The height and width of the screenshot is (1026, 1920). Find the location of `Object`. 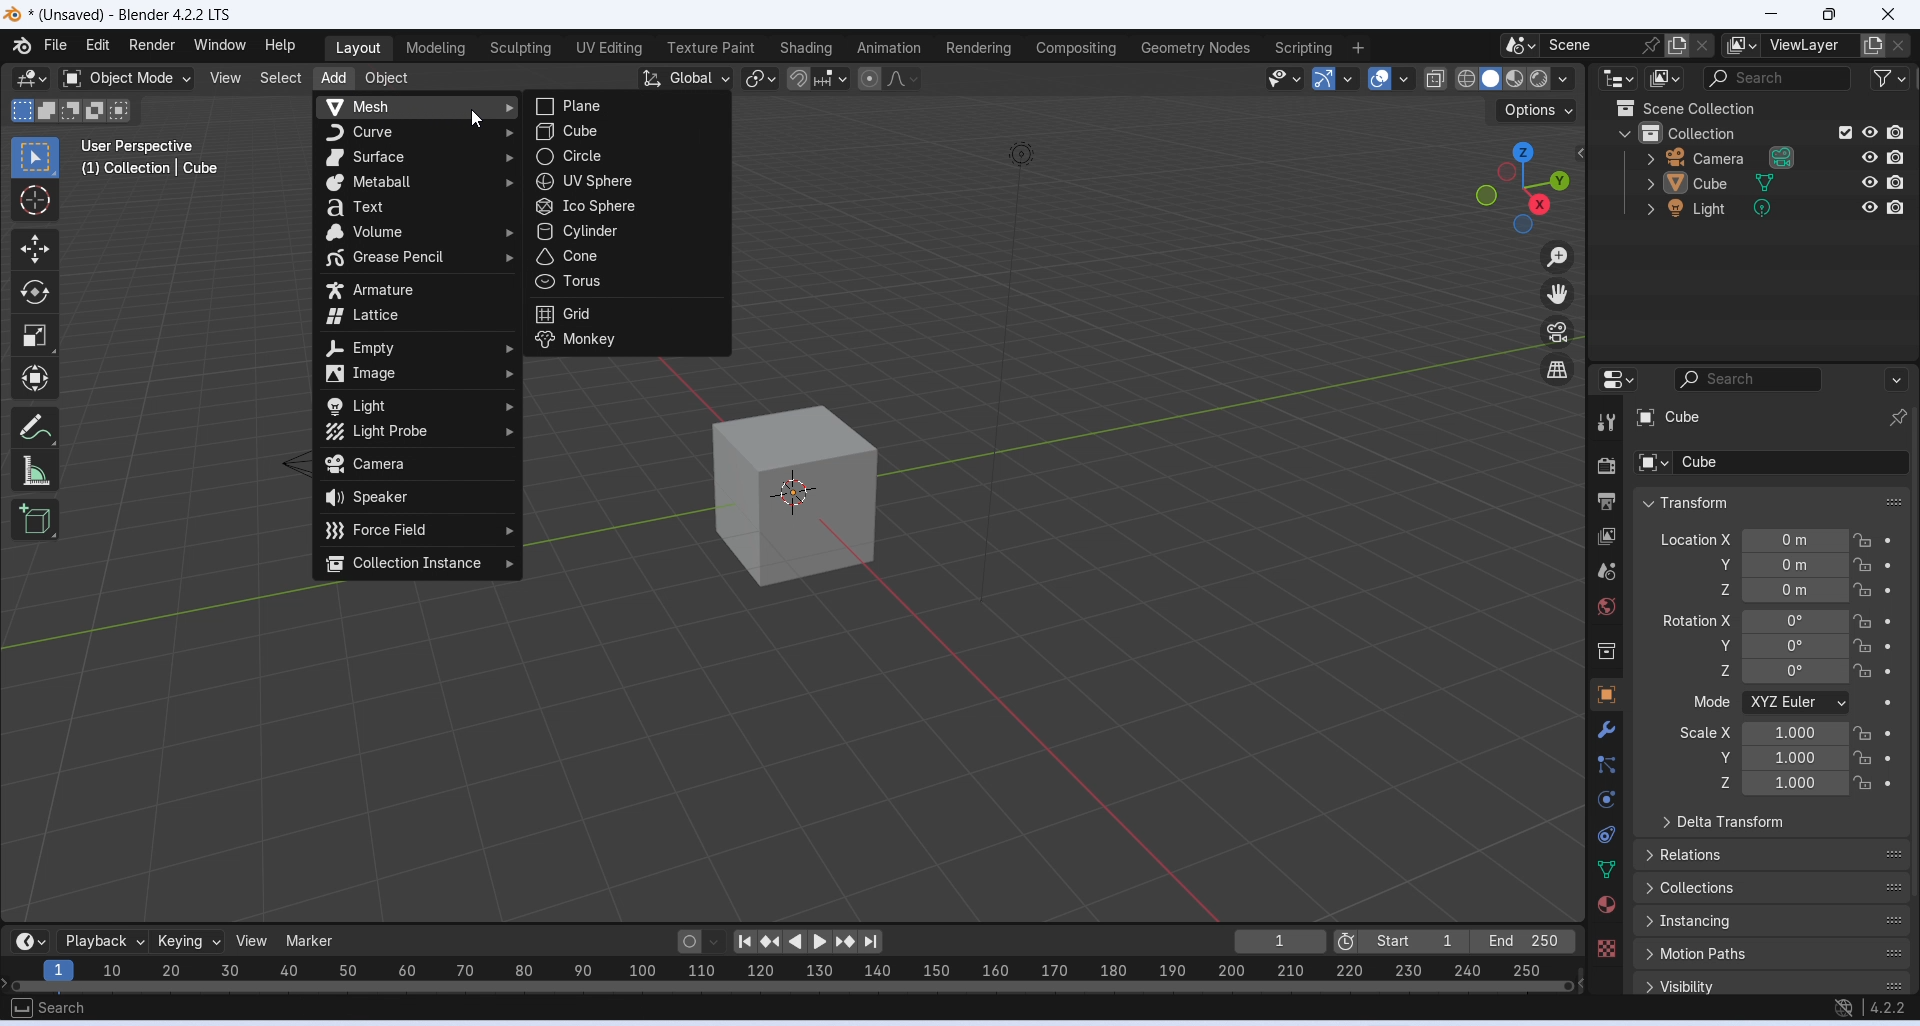

Object is located at coordinates (386, 79).